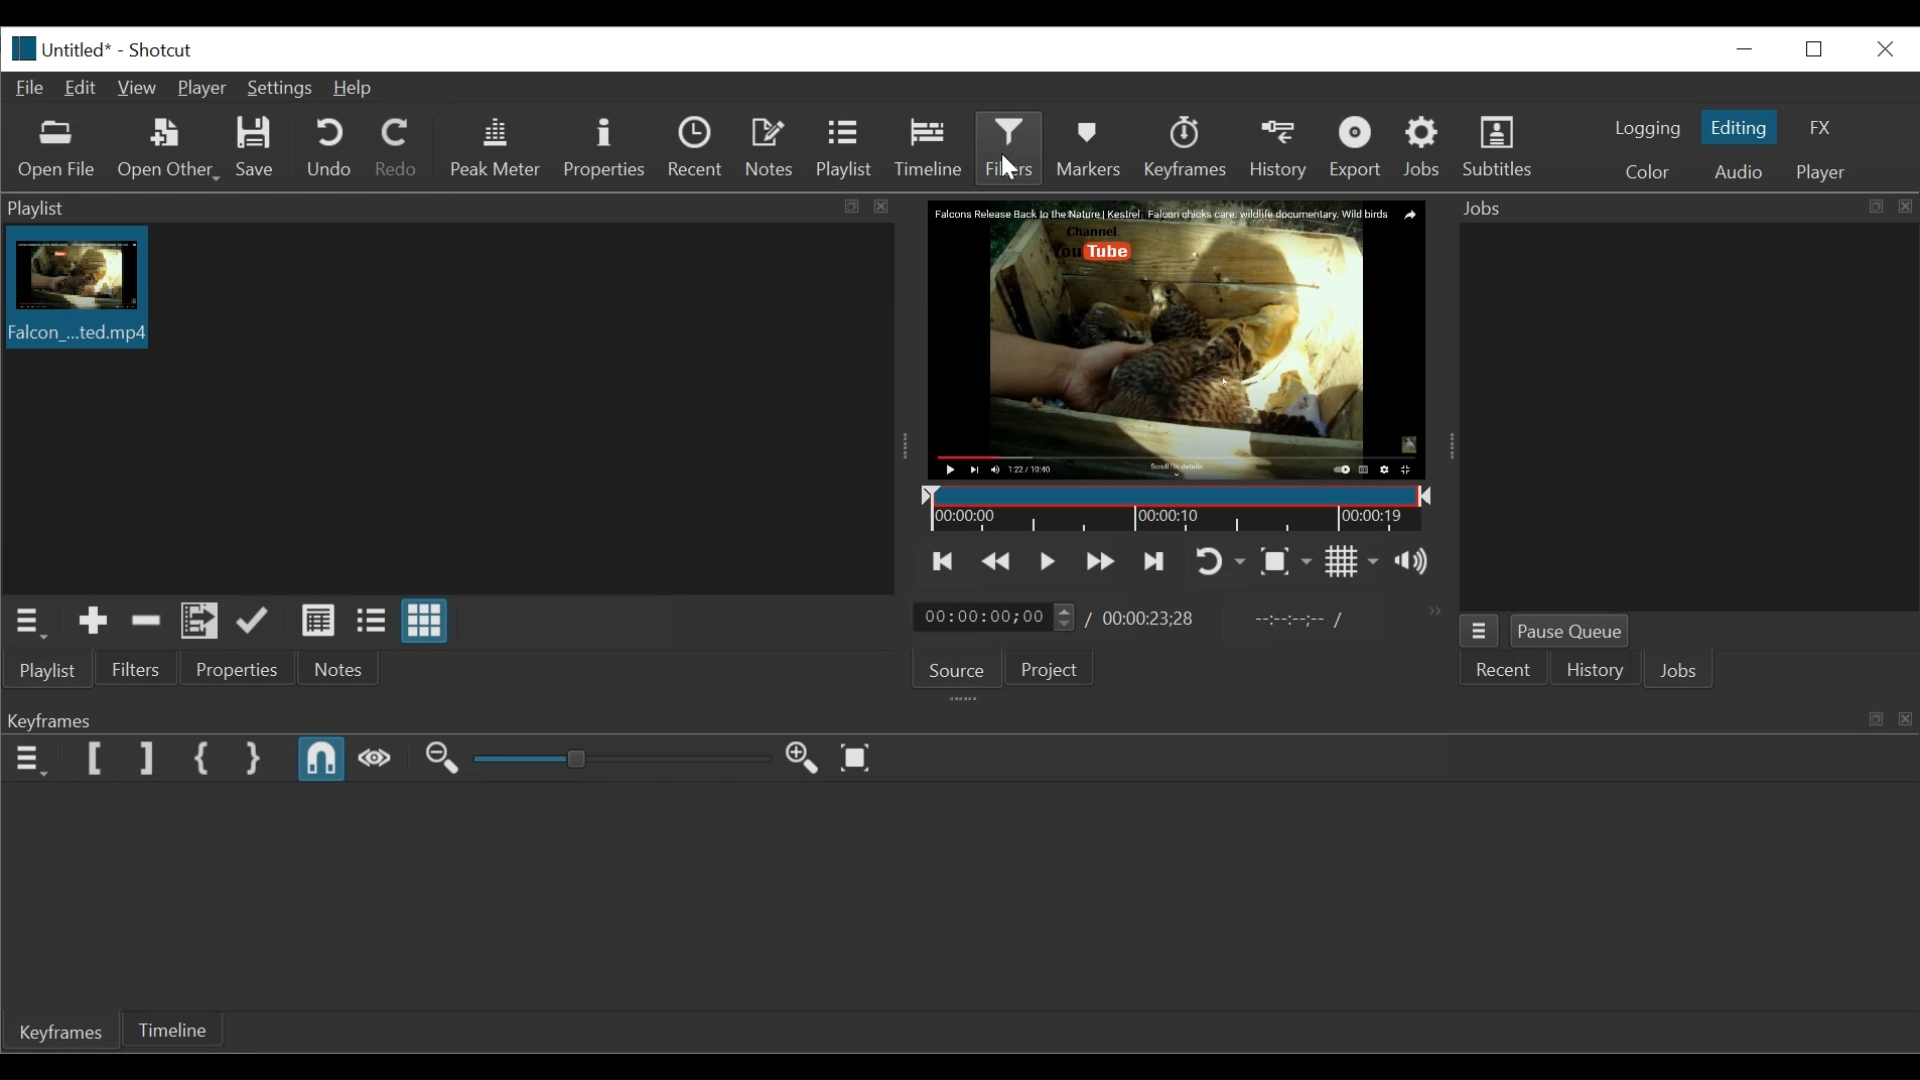  Describe the element at coordinates (1047, 561) in the screenshot. I see `Toggle play or pause (space)` at that location.